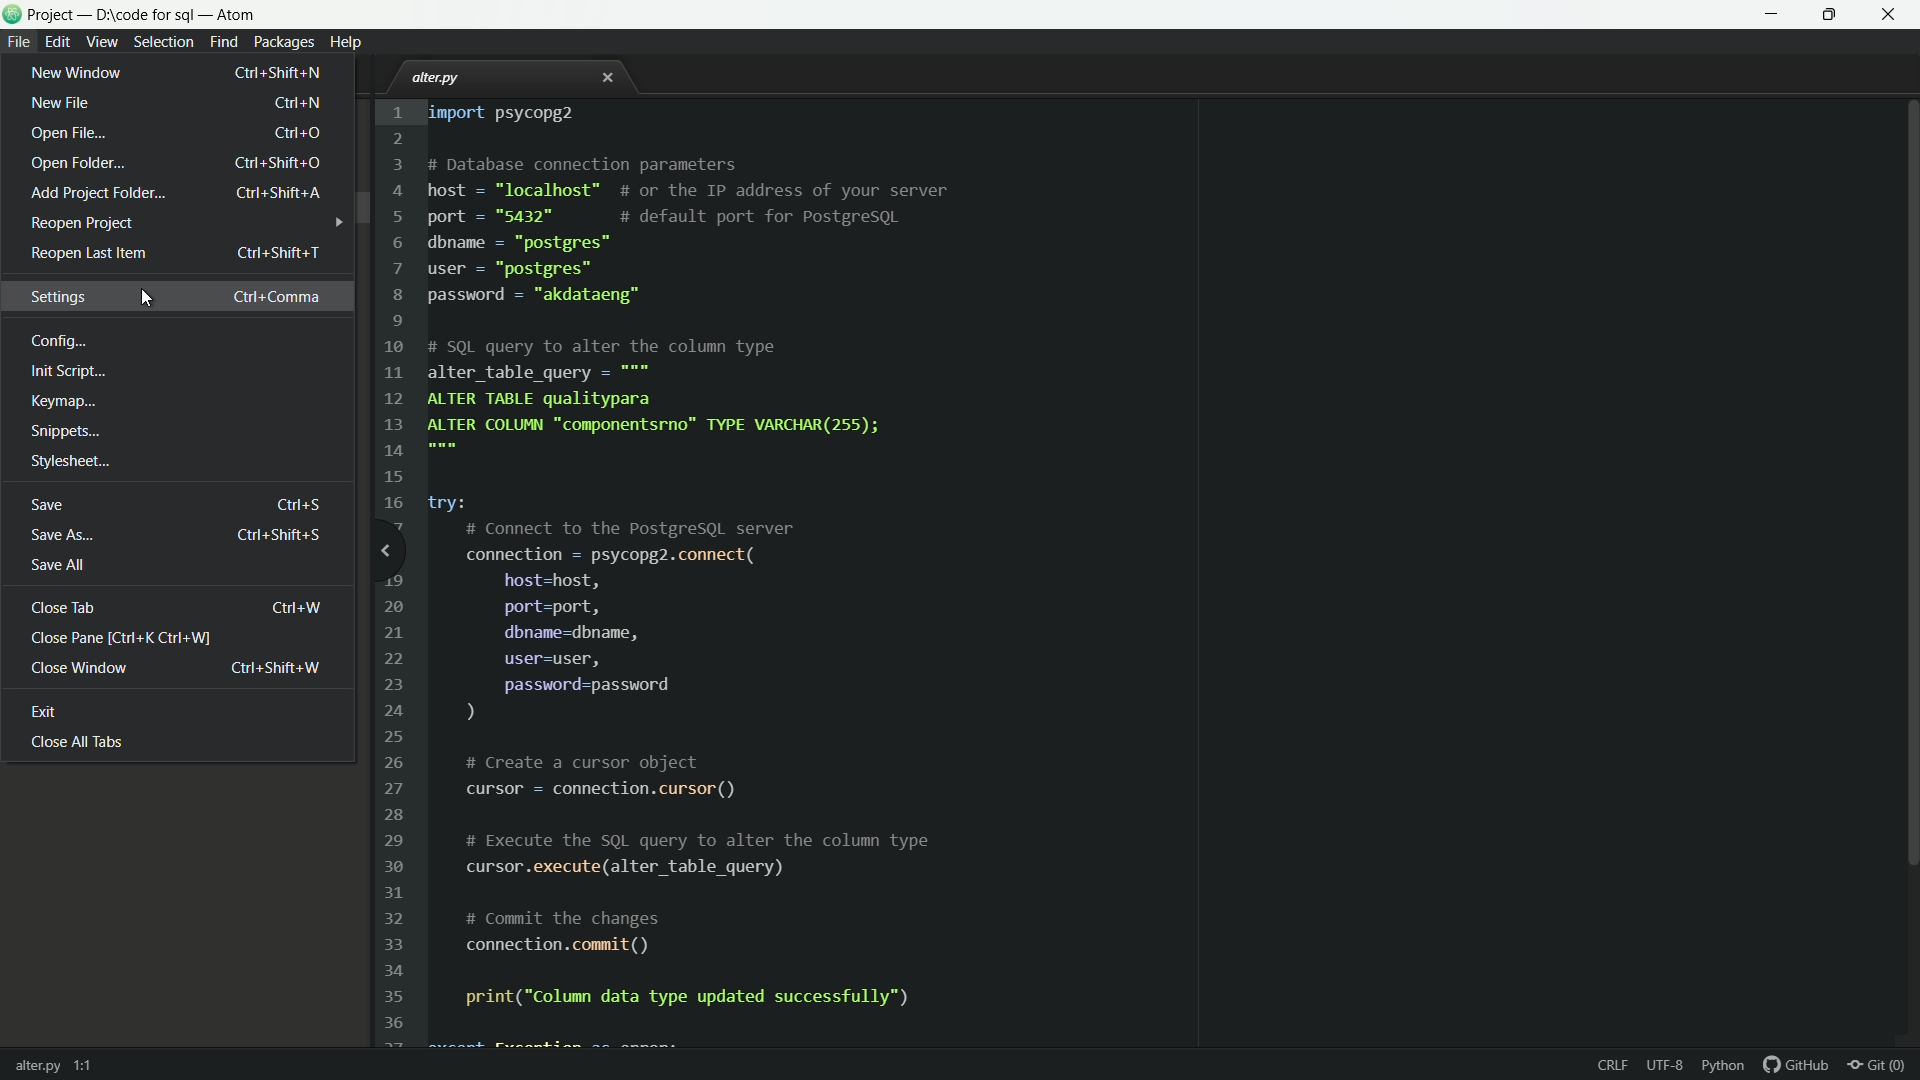  Describe the element at coordinates (103, 42) in the screenshot. I see `view menu` at that location.